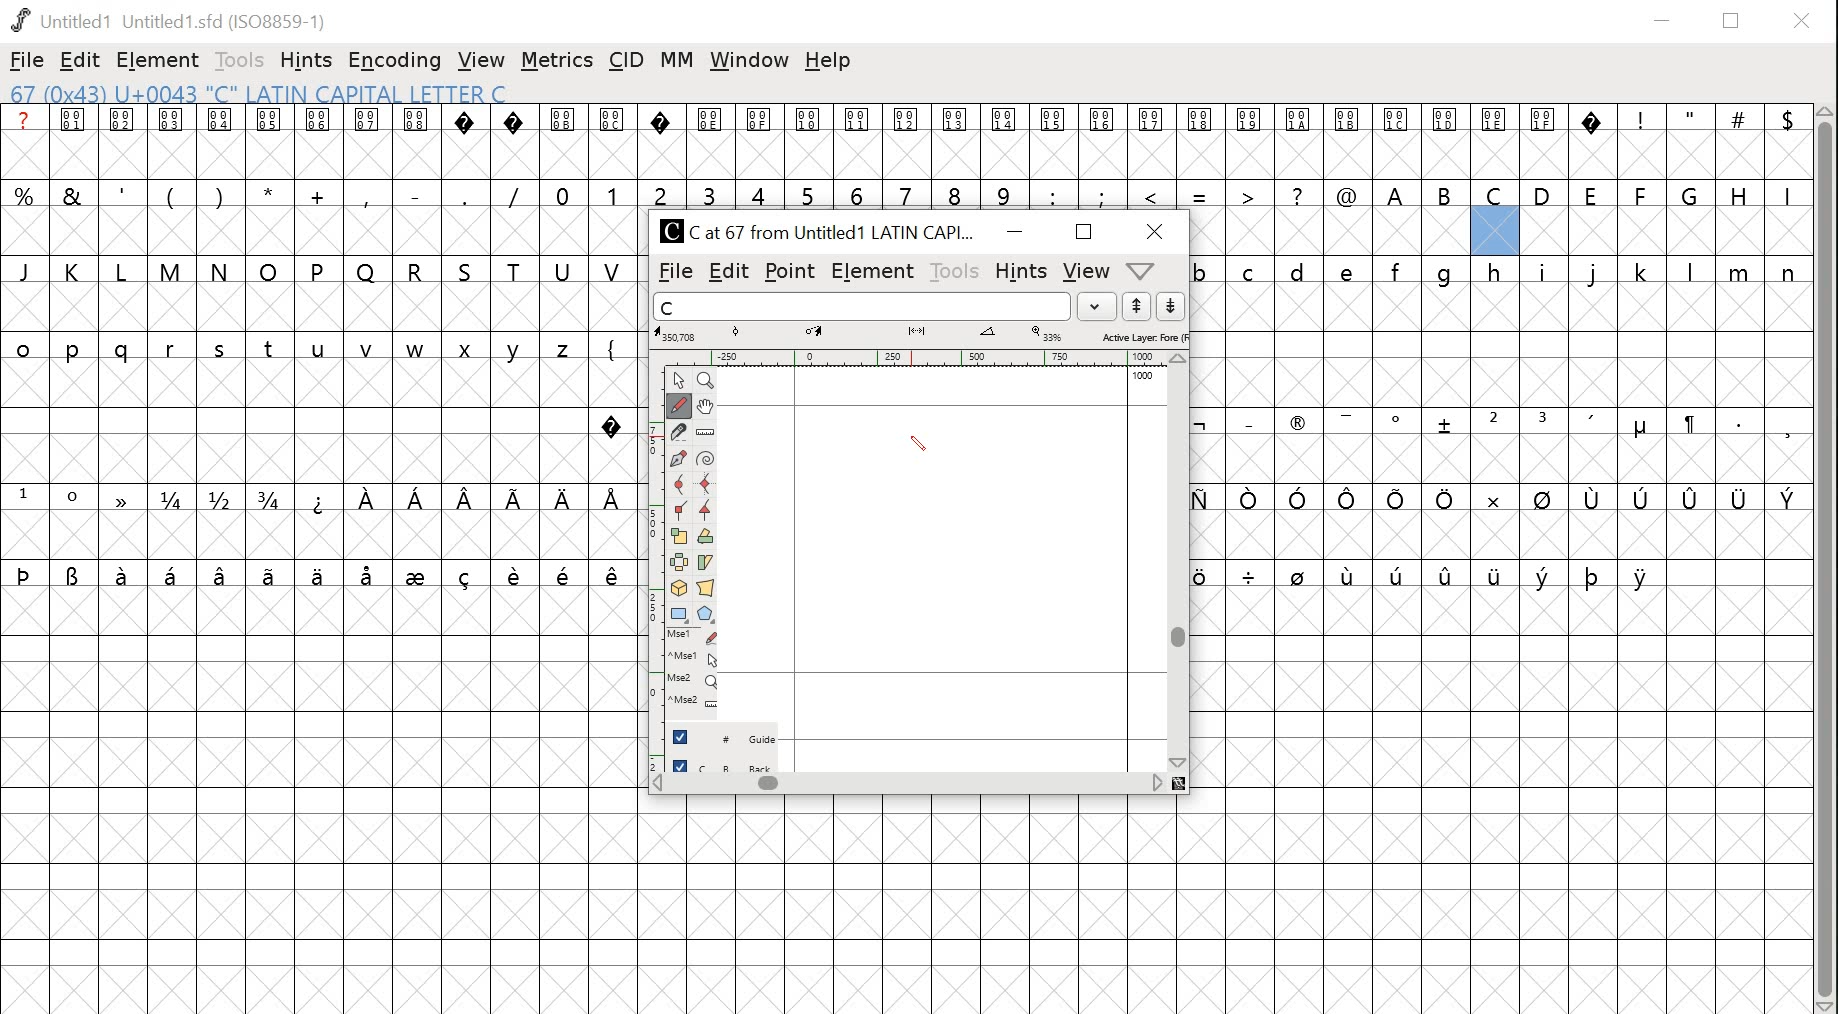 The height and width of the screenshot is (1014, 1838). What do you see at coordinates (874, 269) in the screenshot?
I see `element` at bounding box center [874, 269].